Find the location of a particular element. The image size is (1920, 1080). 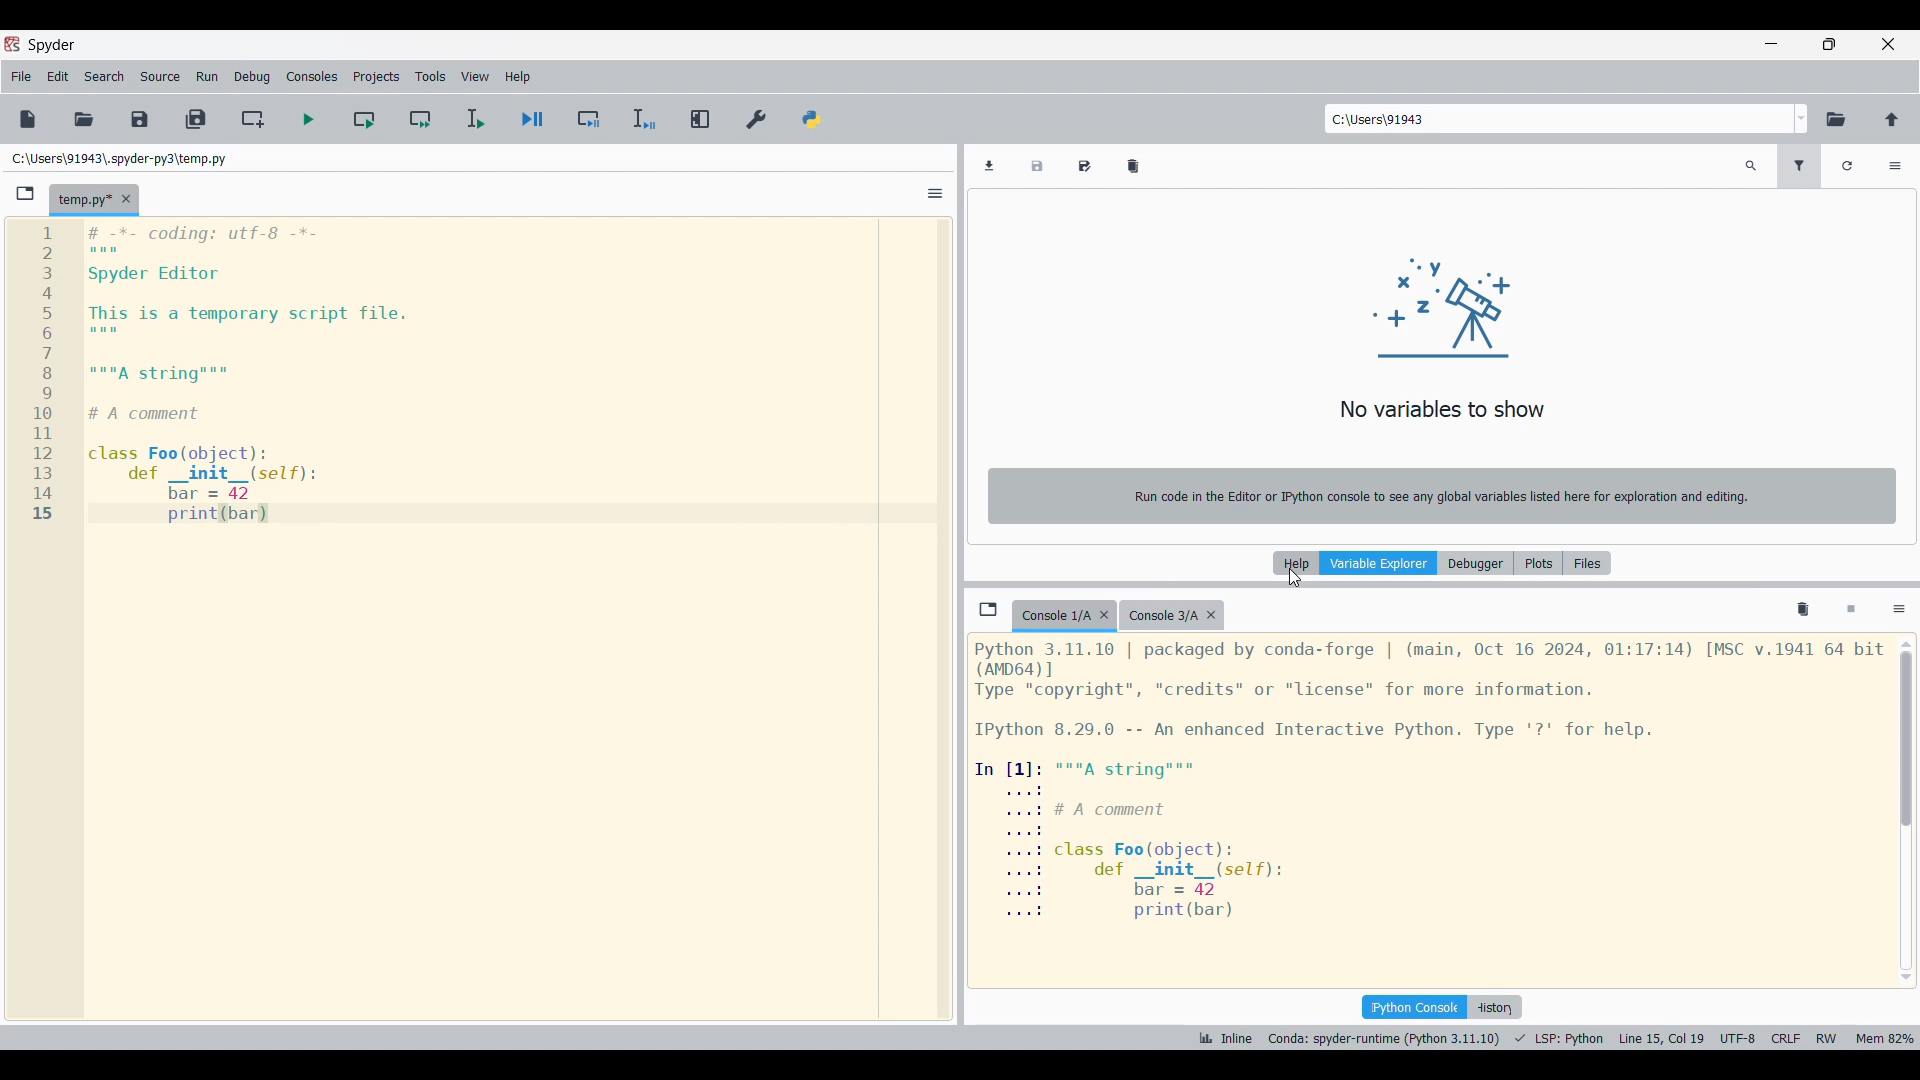

Remove all variables from namespace is located at coordinates (1803, 610).